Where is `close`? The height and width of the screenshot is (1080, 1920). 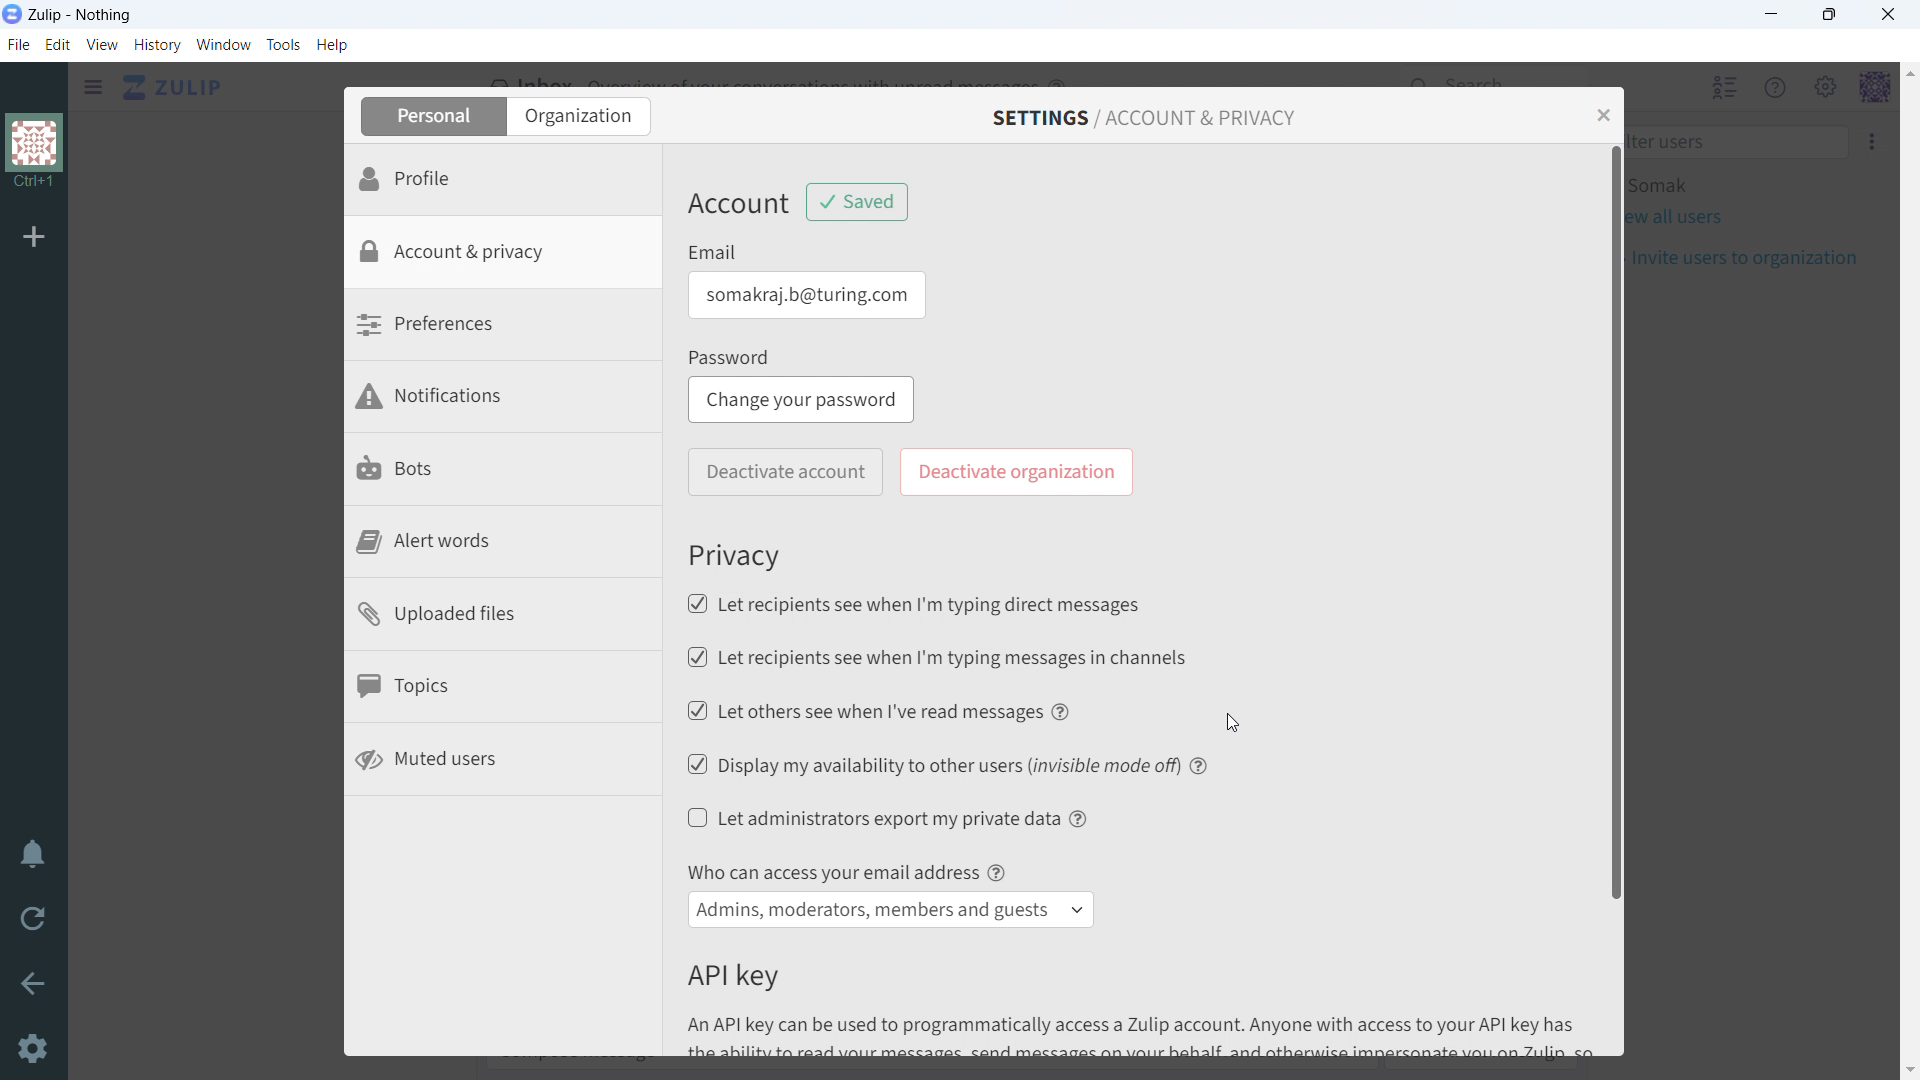 close is located at coordinates (1888, 14).